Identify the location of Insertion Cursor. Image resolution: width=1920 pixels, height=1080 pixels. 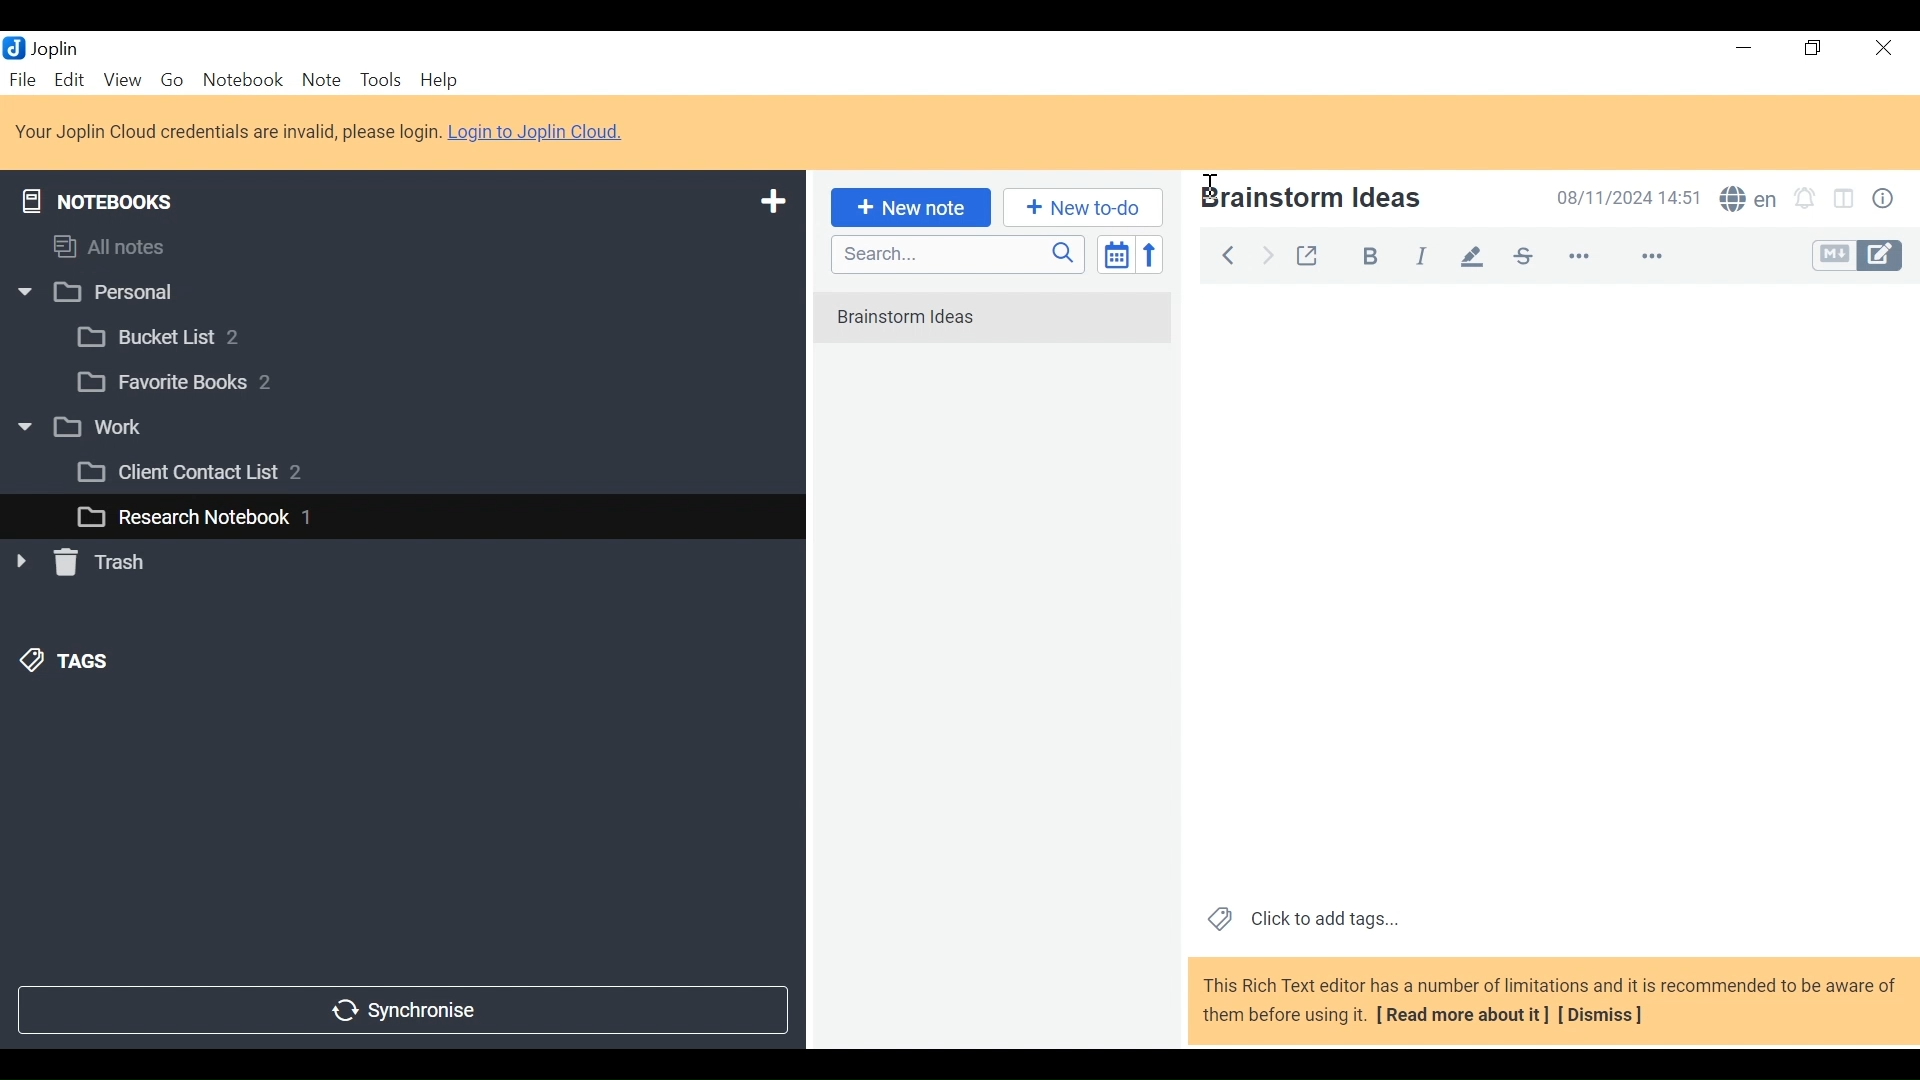
(1209, 178).